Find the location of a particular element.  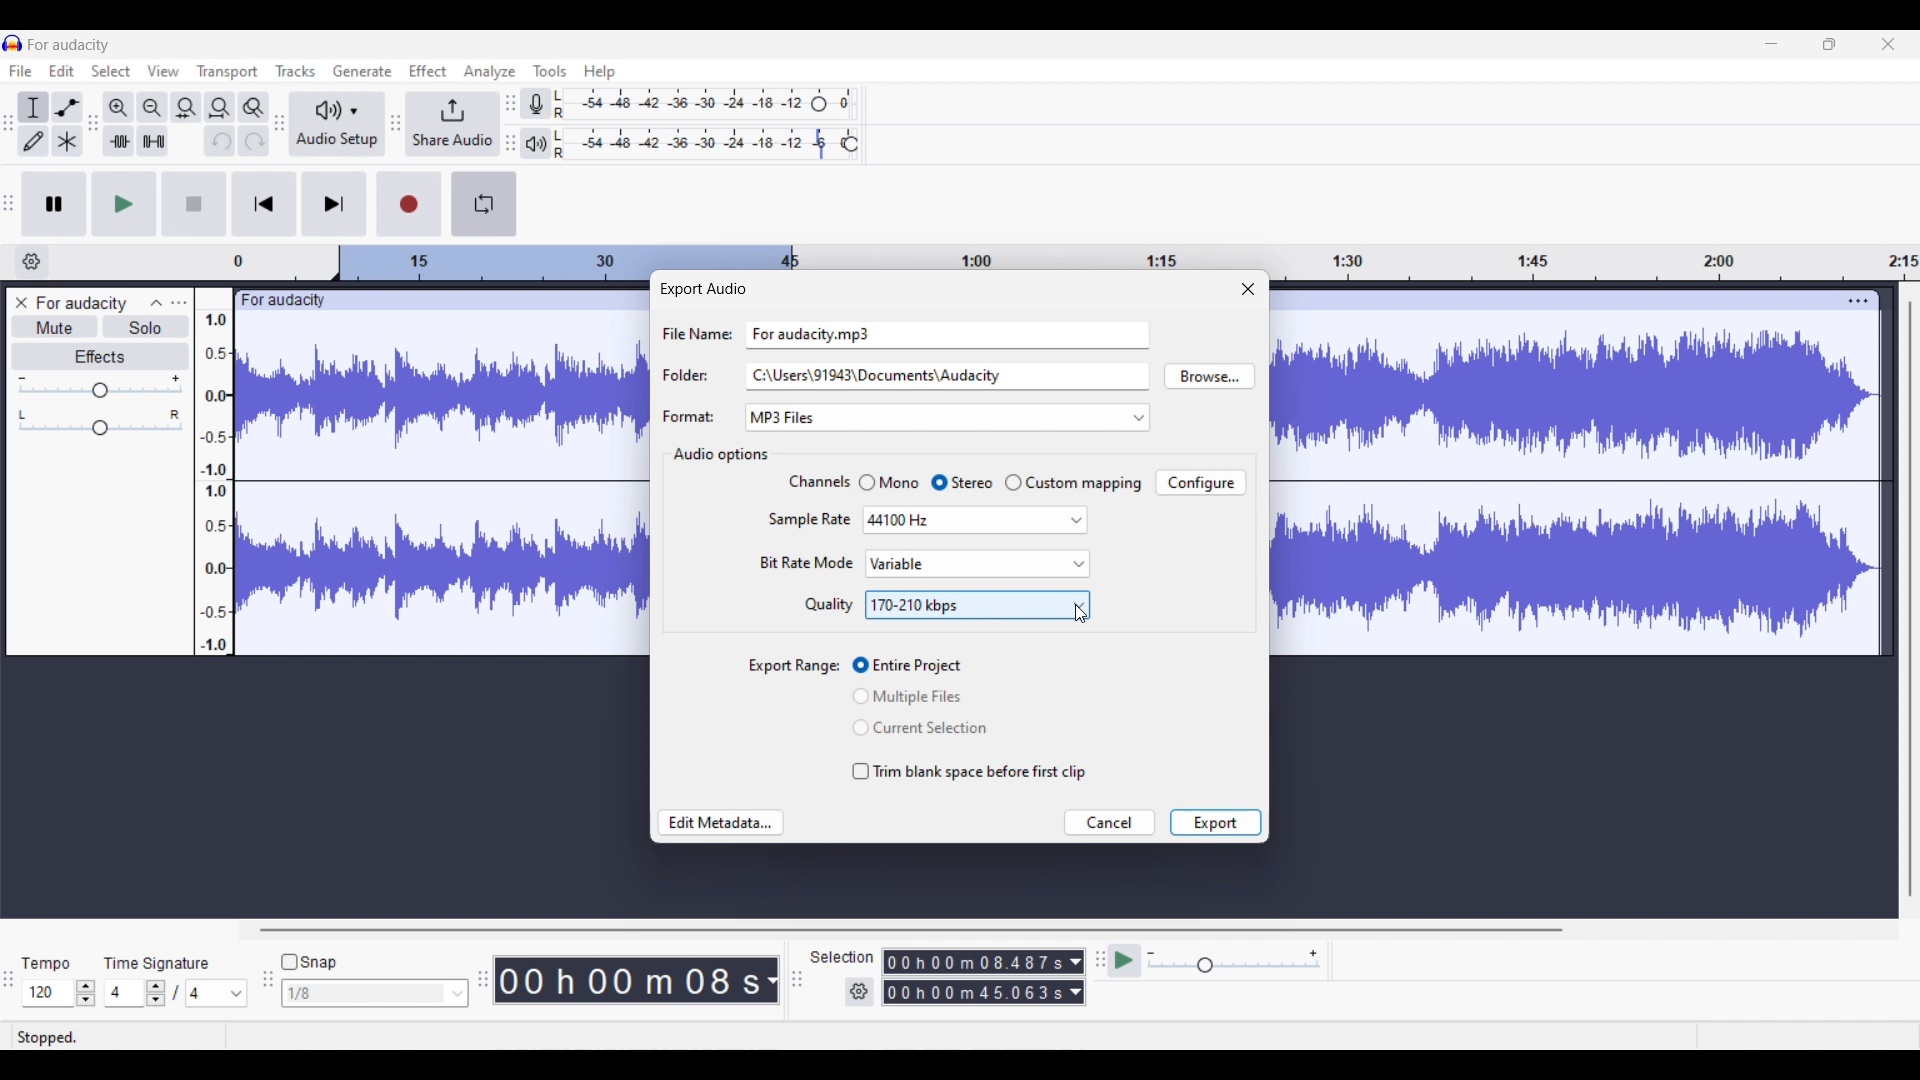

Duration measurement is located at coordinates (1076, 962).